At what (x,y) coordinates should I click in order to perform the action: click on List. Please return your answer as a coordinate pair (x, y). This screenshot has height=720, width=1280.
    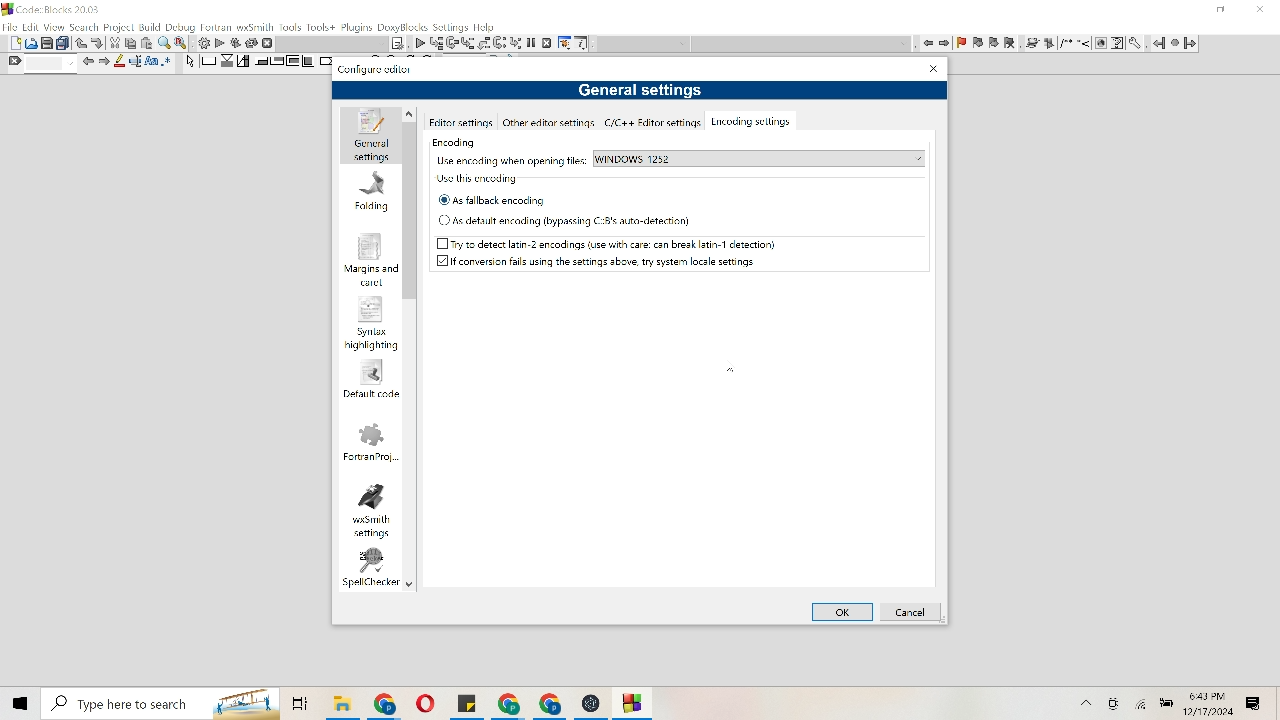
    Looking at the image, I should click on (475, 43).